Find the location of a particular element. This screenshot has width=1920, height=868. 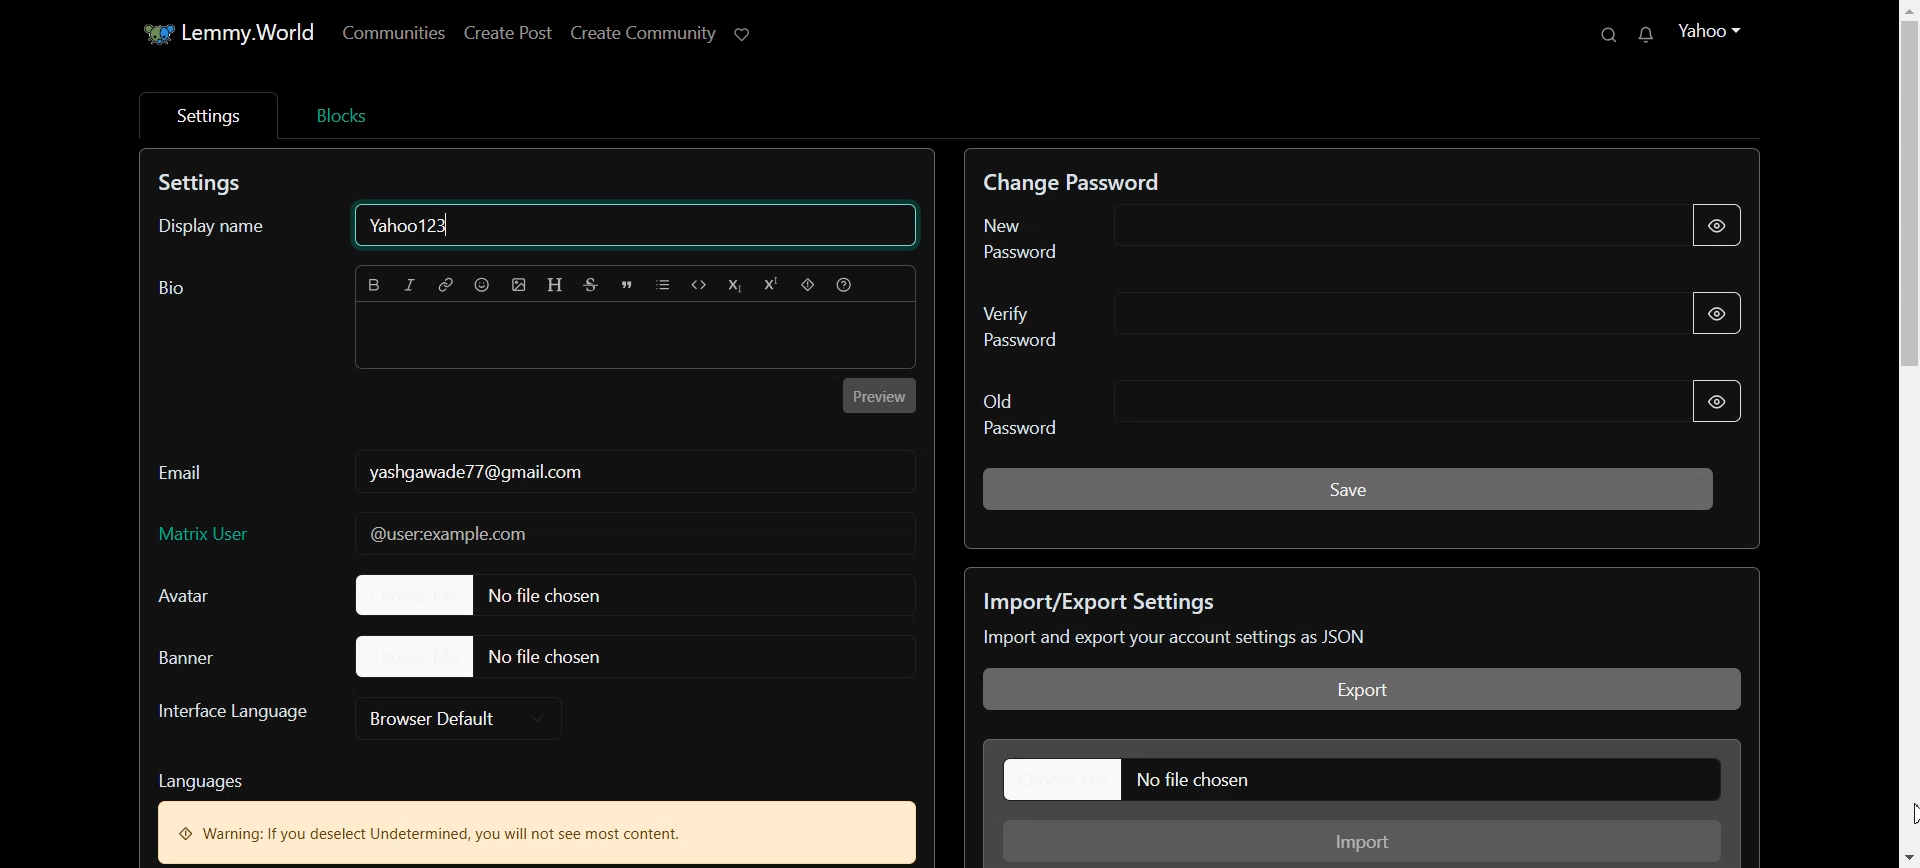

Bold is located at coordinates (375, 285).